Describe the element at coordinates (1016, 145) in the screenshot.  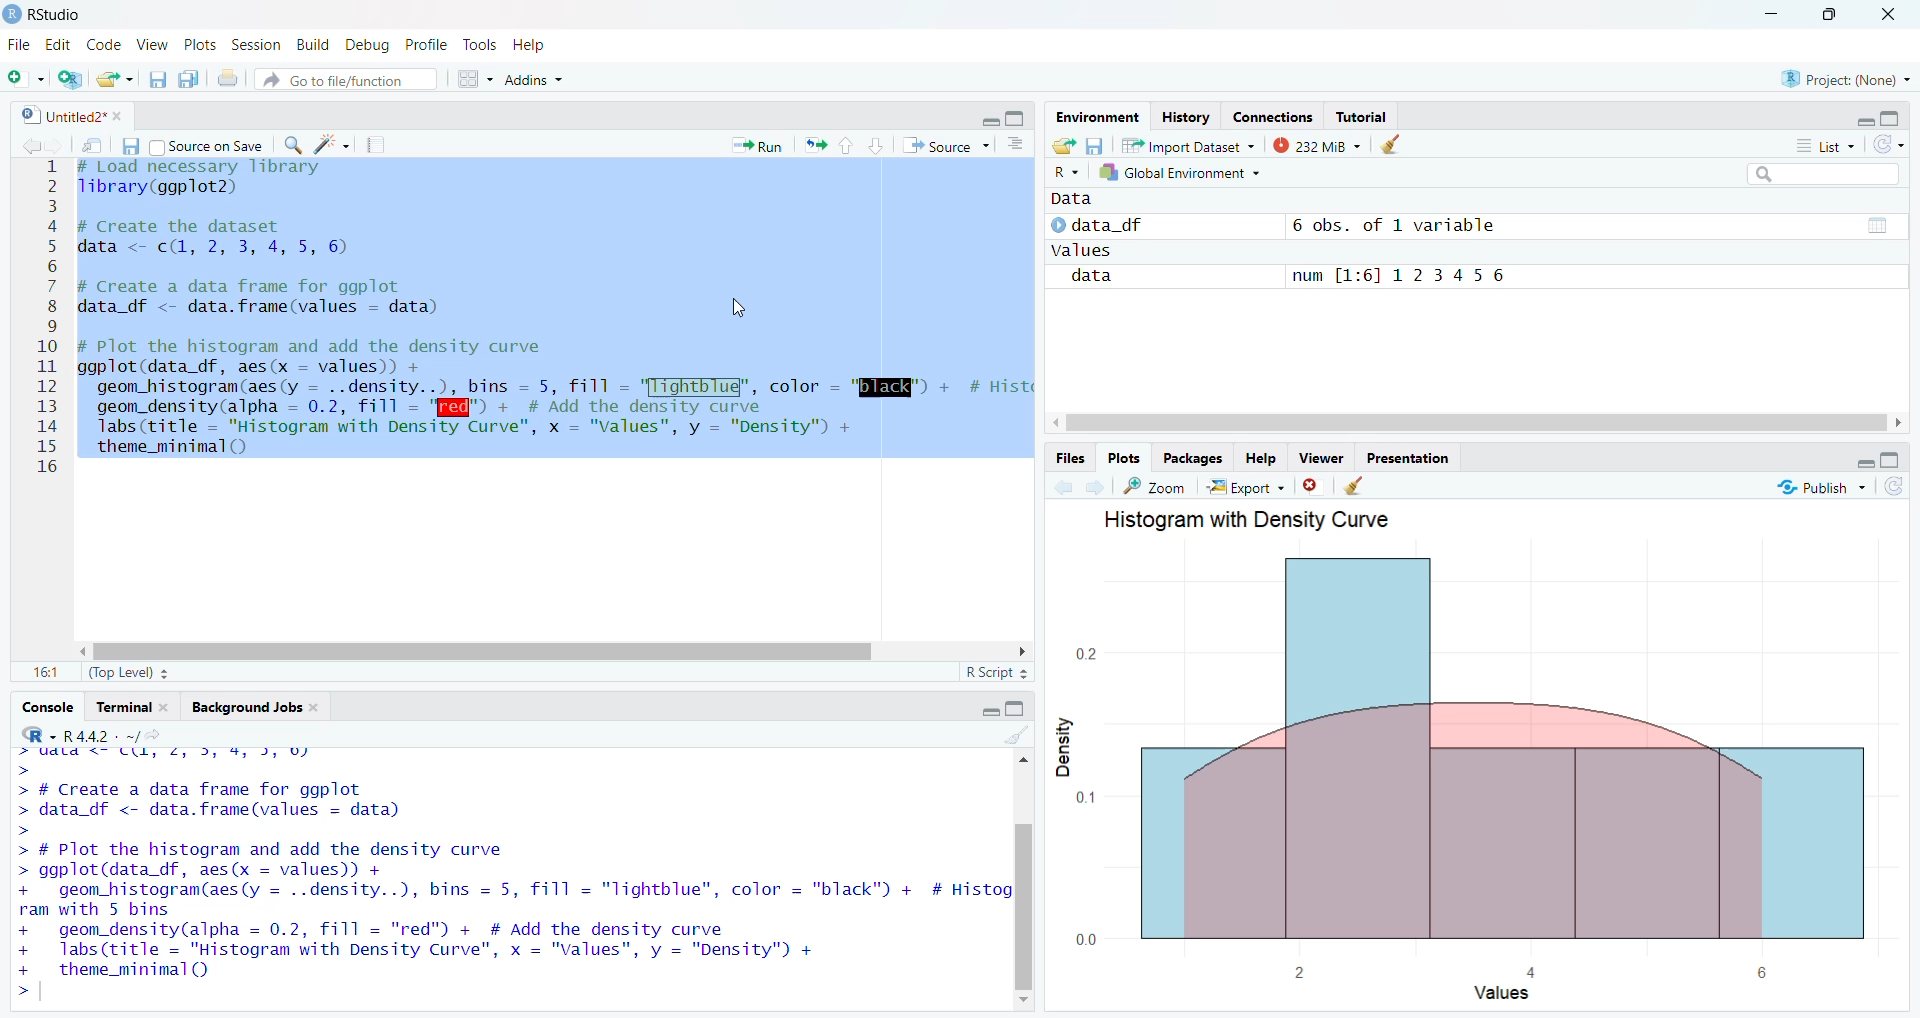
I see `show document outline` at that location.